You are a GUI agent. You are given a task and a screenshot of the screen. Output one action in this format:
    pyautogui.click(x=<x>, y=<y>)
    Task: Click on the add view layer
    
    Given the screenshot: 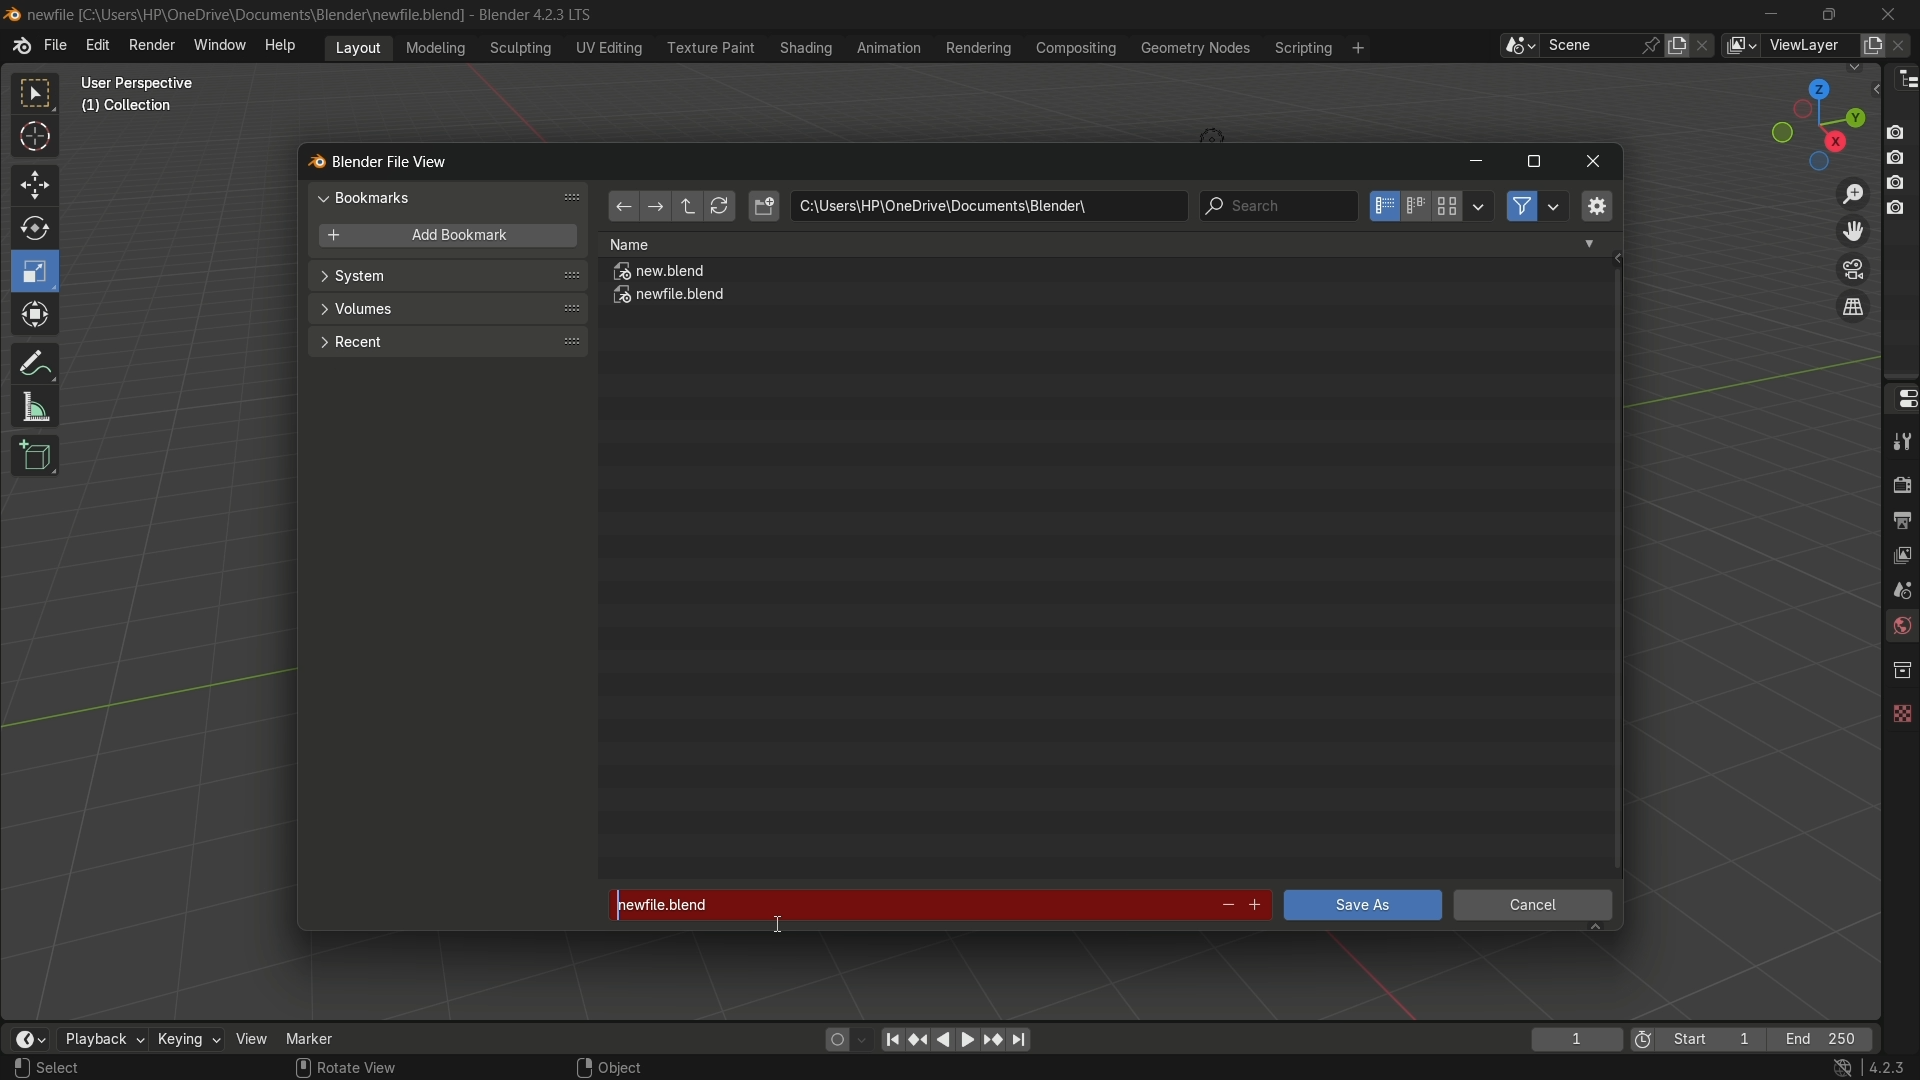 What is the action you would take?
    pyautogui.click(x=1870, y=44)
    